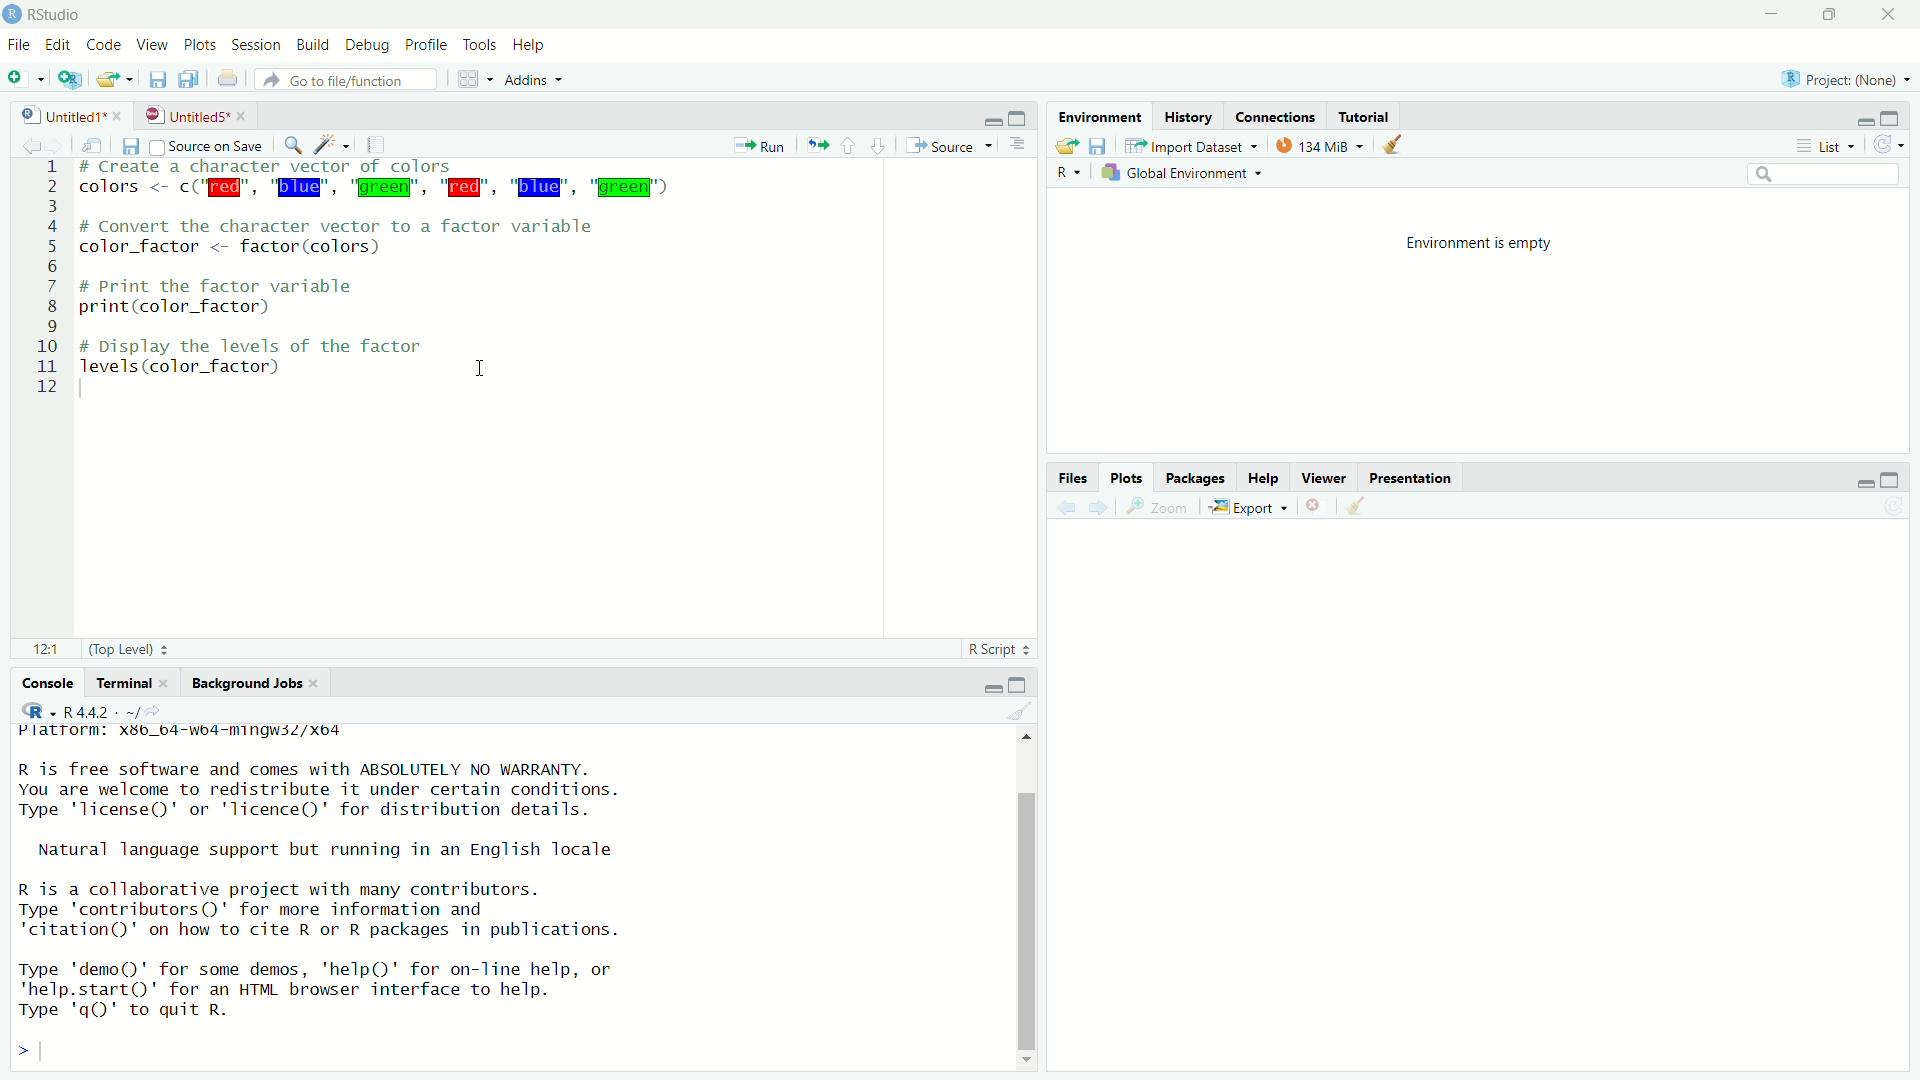 This screenshot has height=1080, width=1920. Describe the element at coordinates (101, 713) in the screenshot. I see `R 4.4.2 . ~/` at that location.